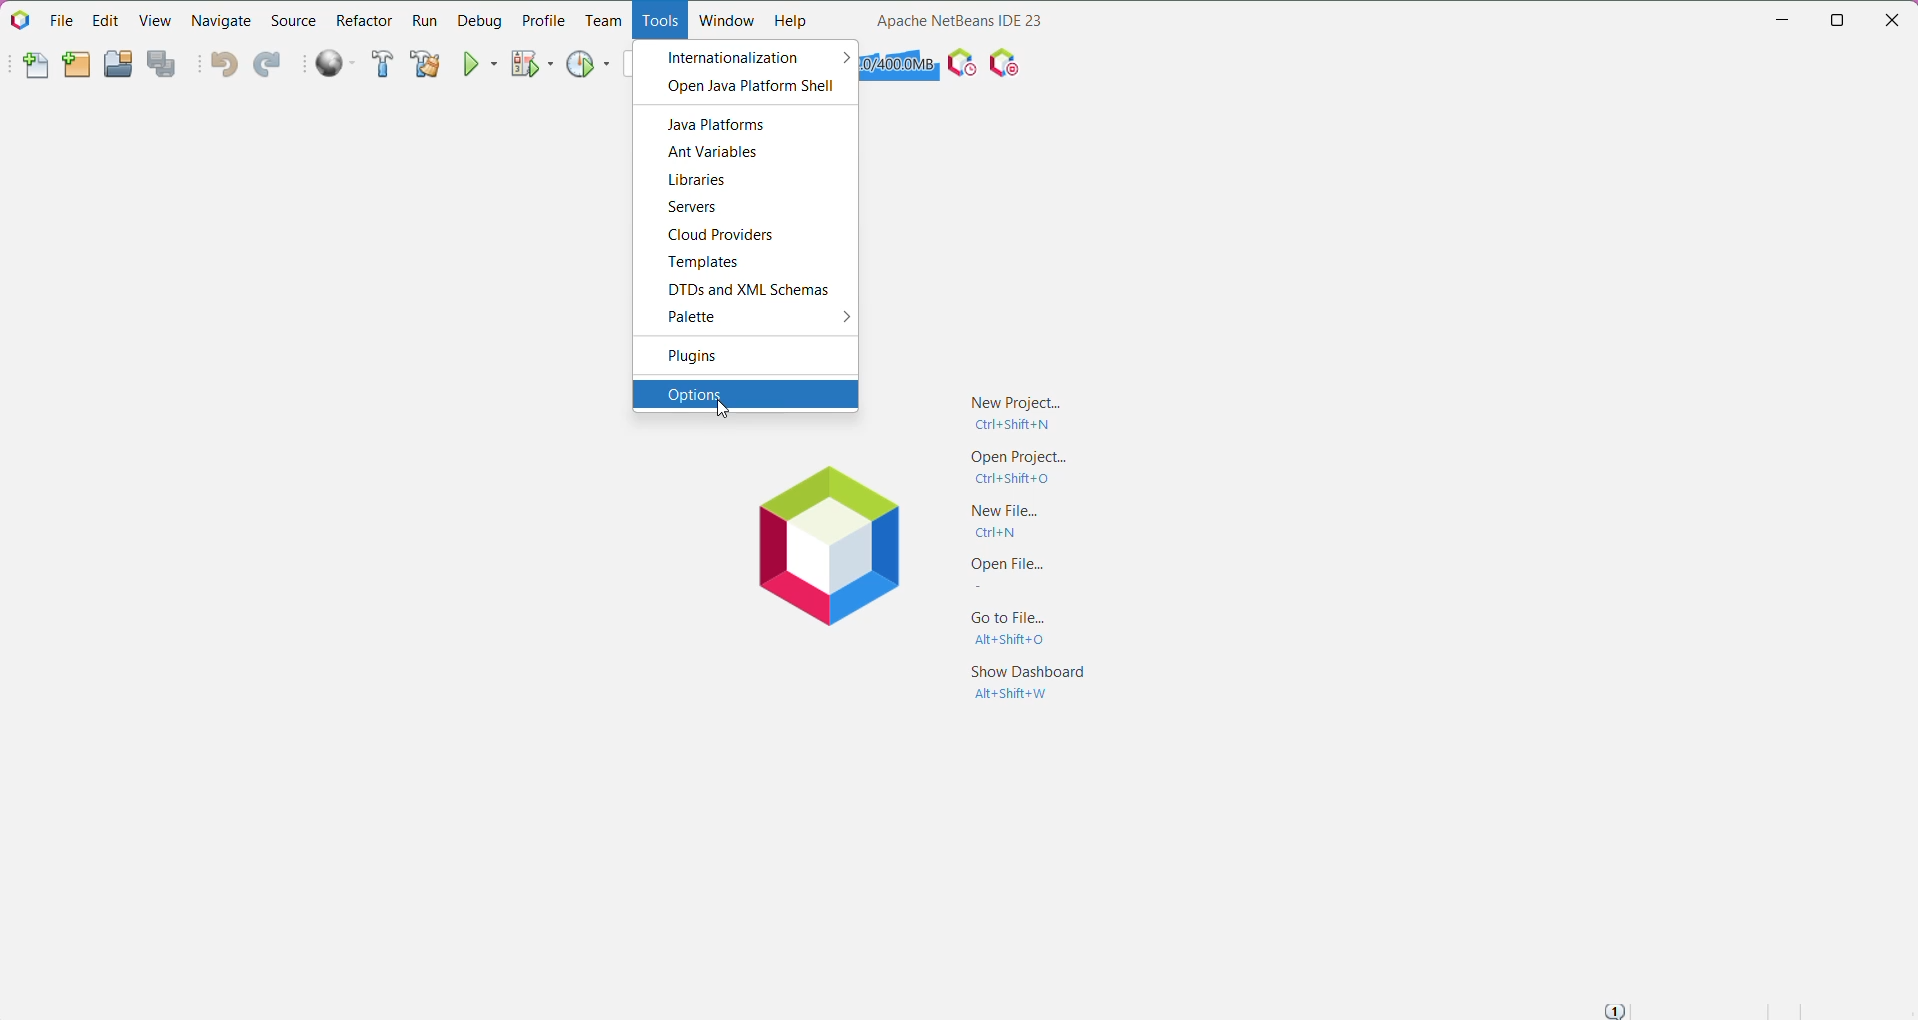  Describe the element at coordinates (791, 23) in the screenshot. I see `Help` at that location.